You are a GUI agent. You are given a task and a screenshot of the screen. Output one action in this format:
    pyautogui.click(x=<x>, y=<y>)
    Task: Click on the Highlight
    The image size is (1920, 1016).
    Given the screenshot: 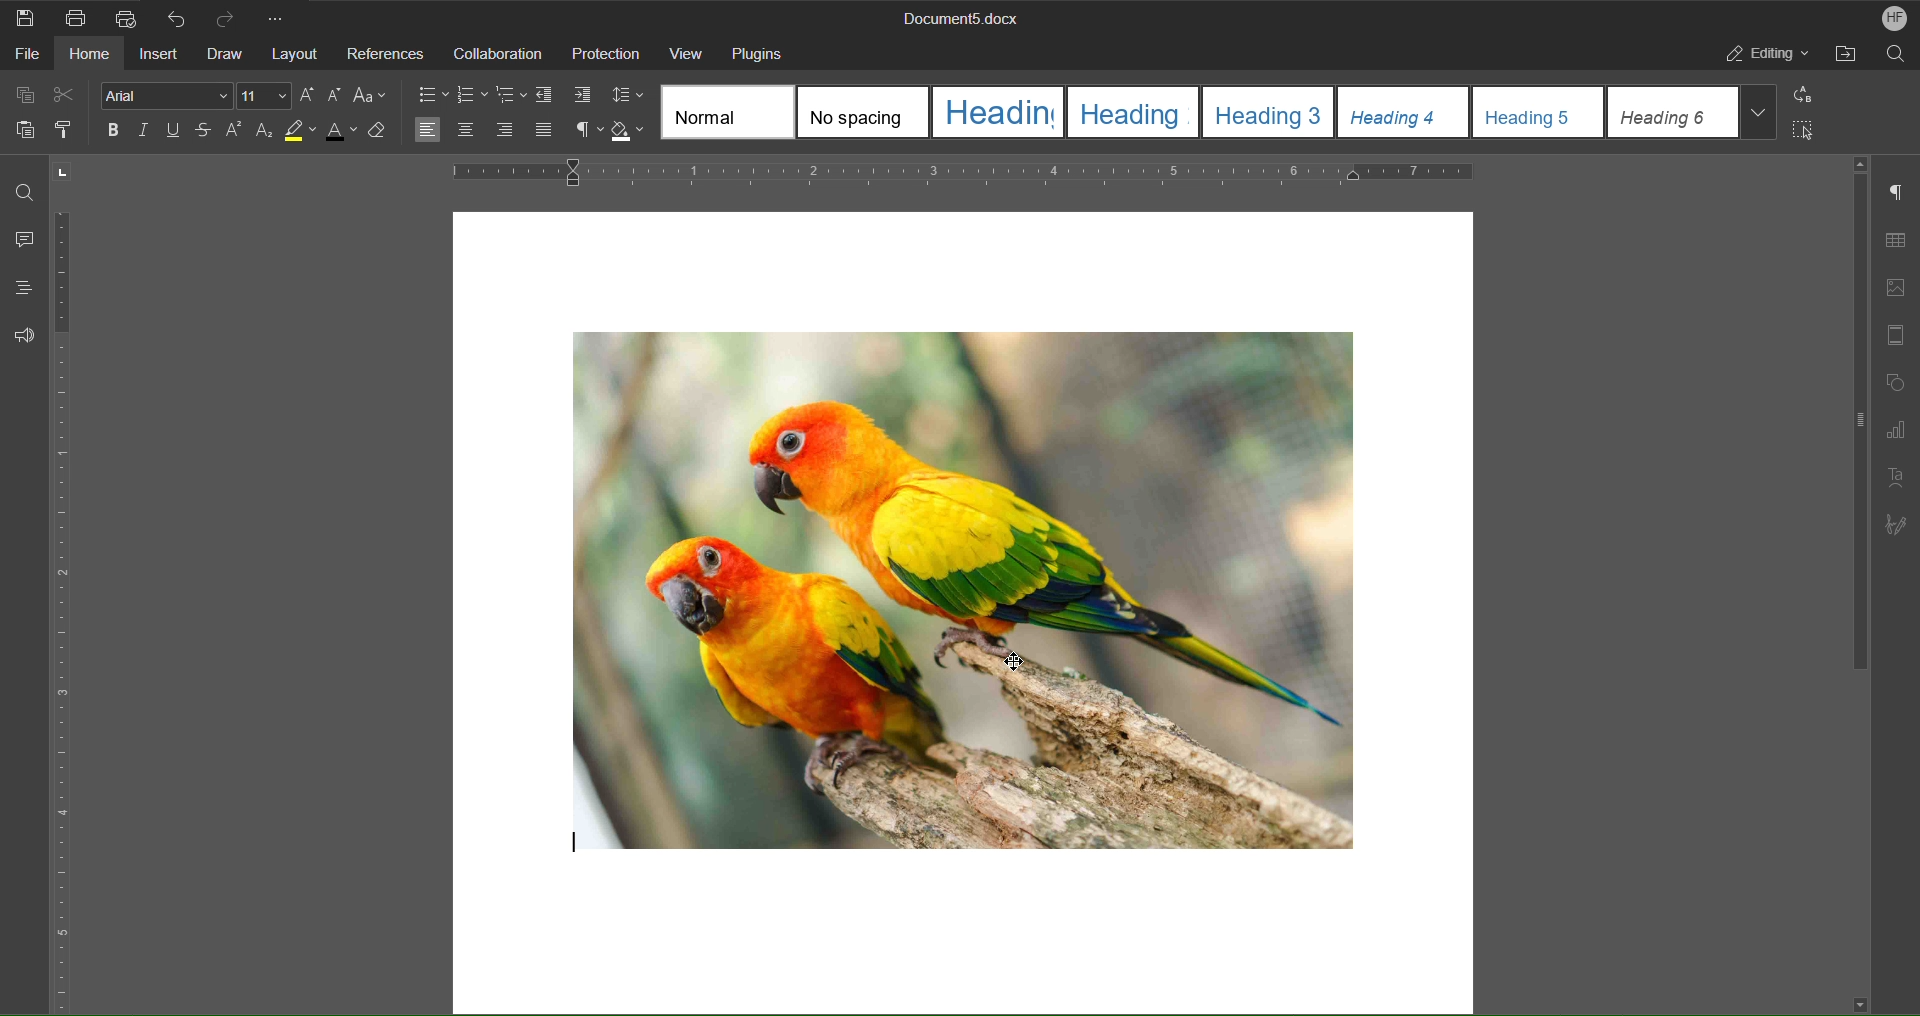 What is the action you would take?
    pyautogui.click(x=305, y=135)
    